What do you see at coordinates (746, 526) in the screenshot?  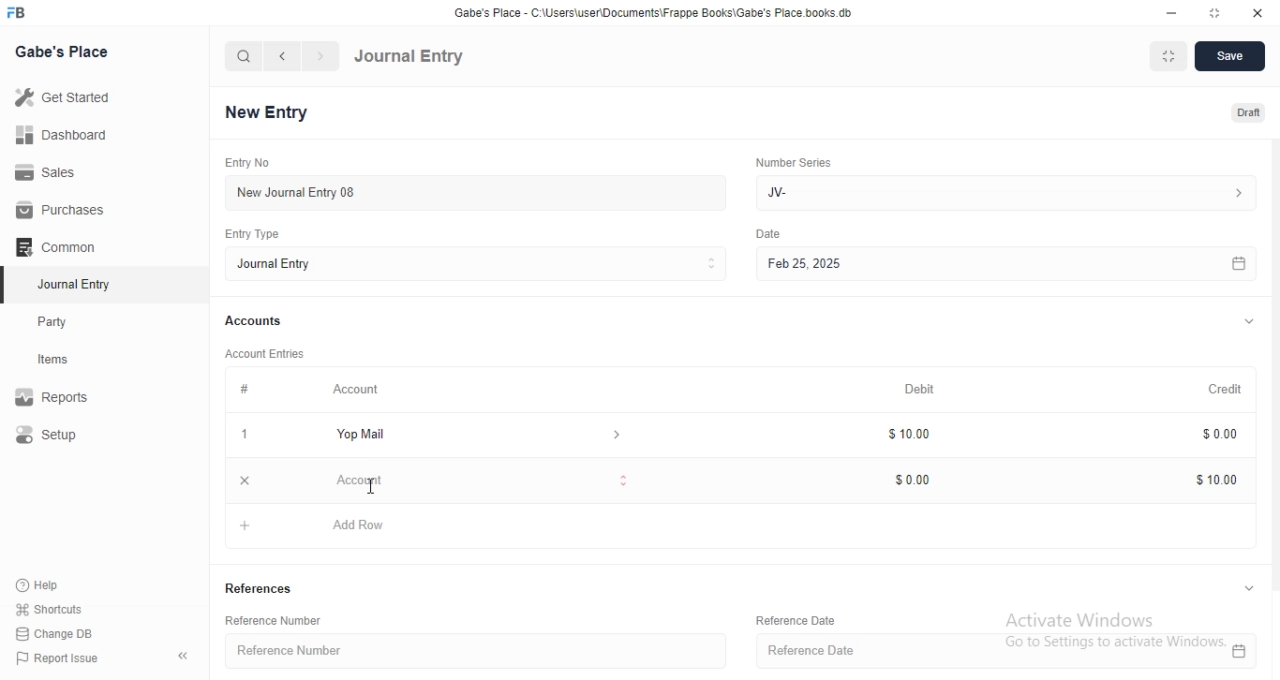 I see `+ Add Row` at bounding box center [746, 526].